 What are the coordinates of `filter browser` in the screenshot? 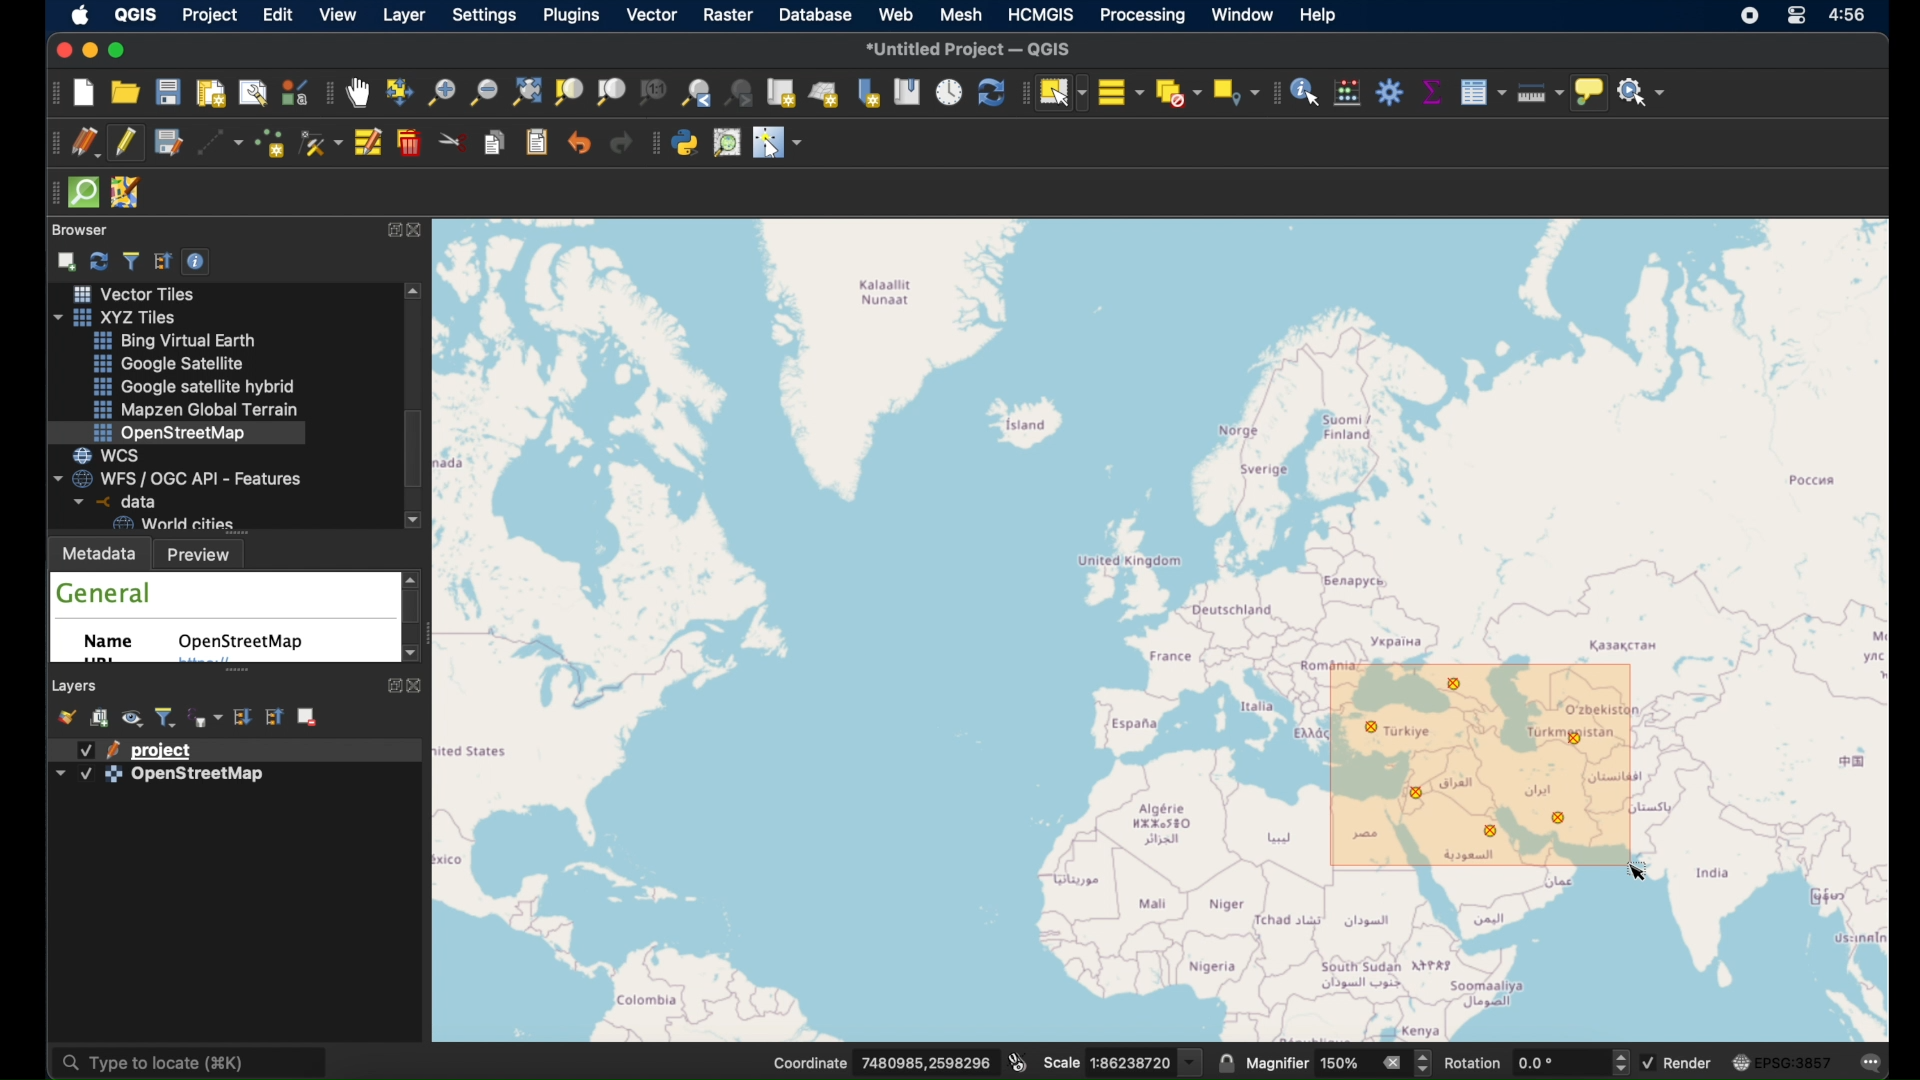 It's located at (130, 258).